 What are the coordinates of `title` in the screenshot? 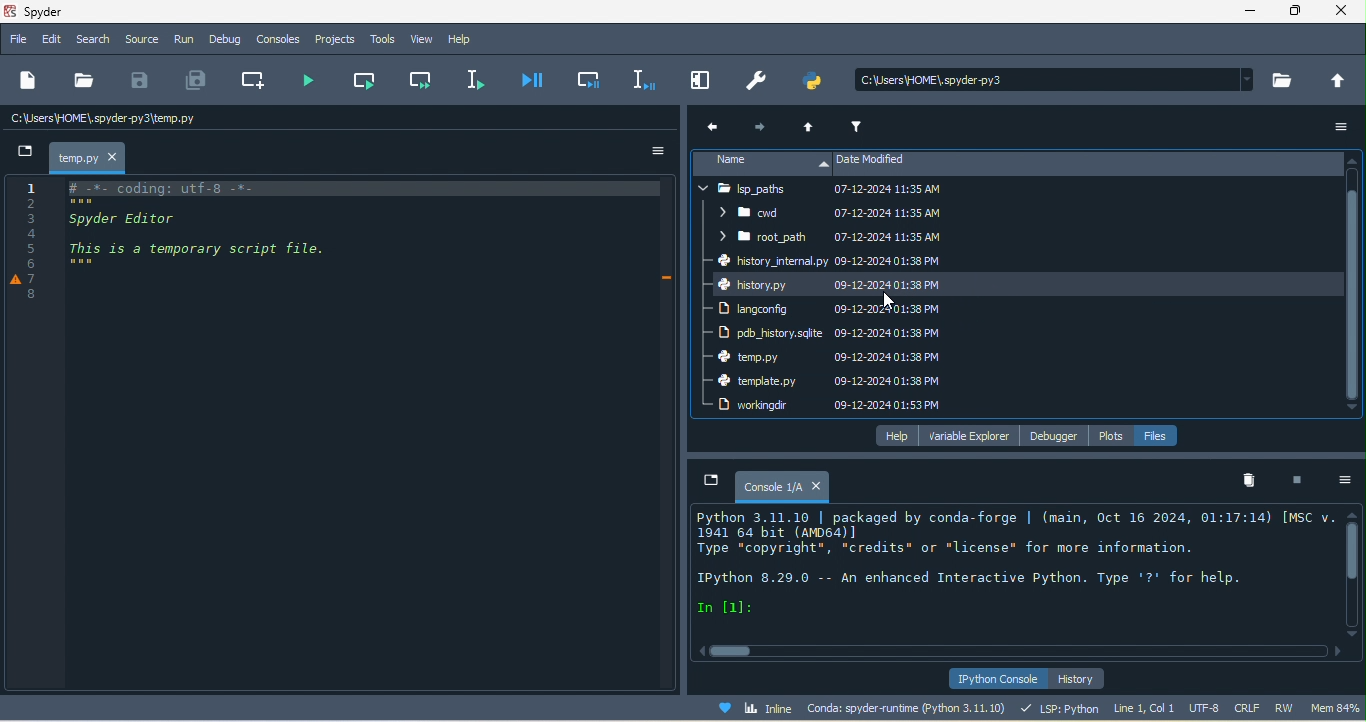 It's located at (55, 12).